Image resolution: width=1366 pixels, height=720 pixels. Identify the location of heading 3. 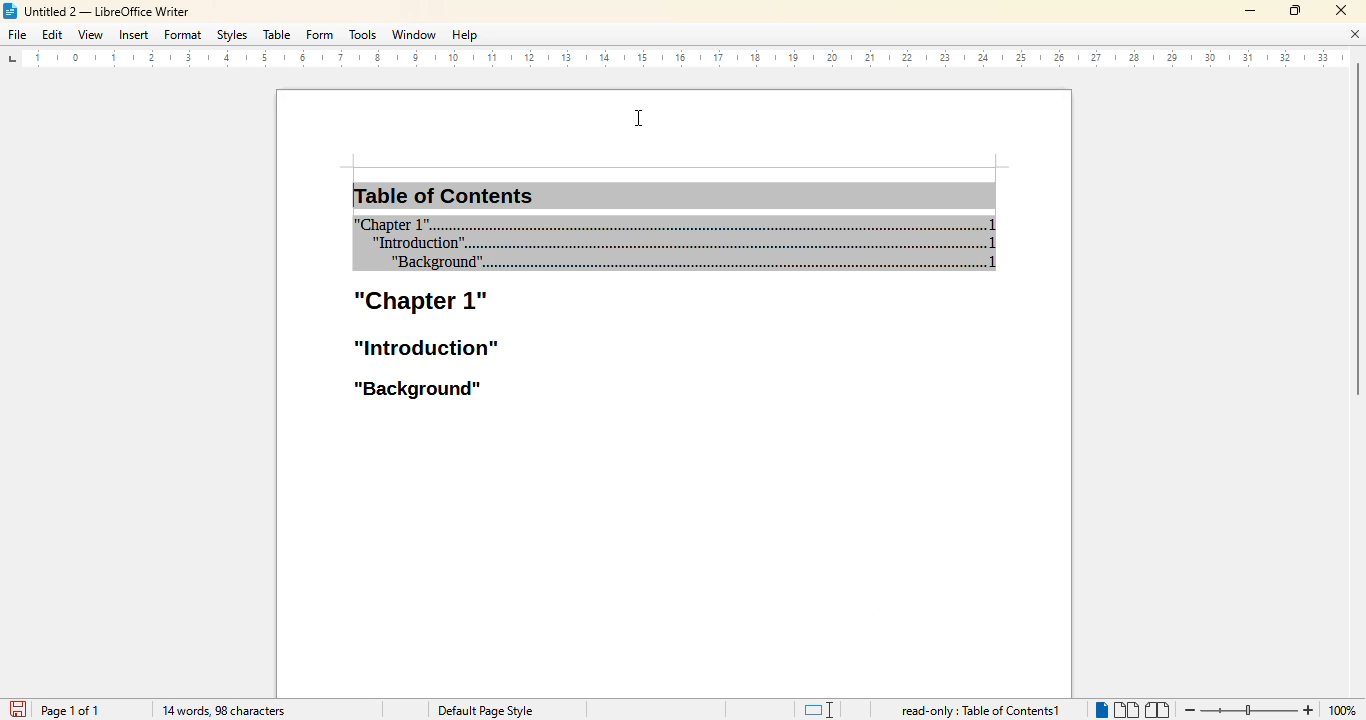
(417, 389).